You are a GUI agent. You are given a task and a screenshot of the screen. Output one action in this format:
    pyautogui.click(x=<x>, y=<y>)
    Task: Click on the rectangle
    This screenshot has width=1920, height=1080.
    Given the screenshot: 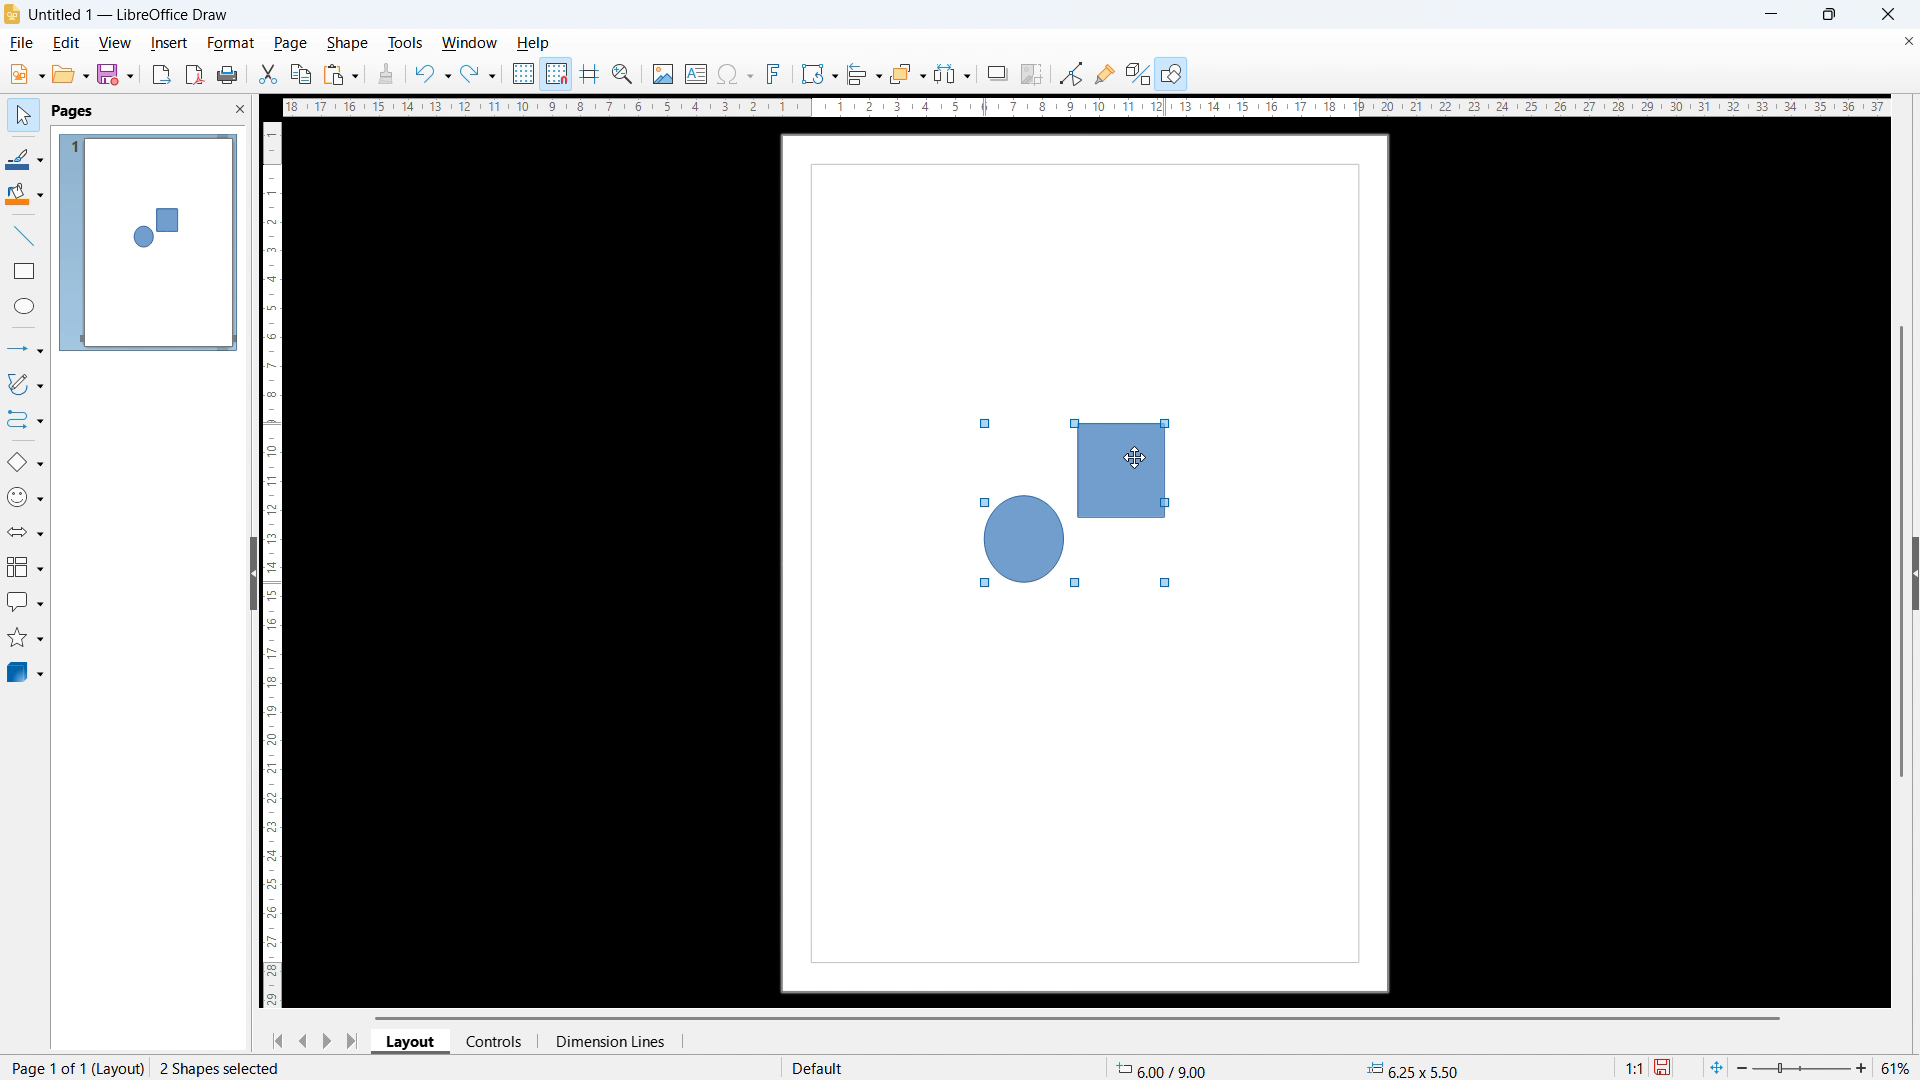 What is the action you would take?
    pyautogui.click(x=24, y=270)
    